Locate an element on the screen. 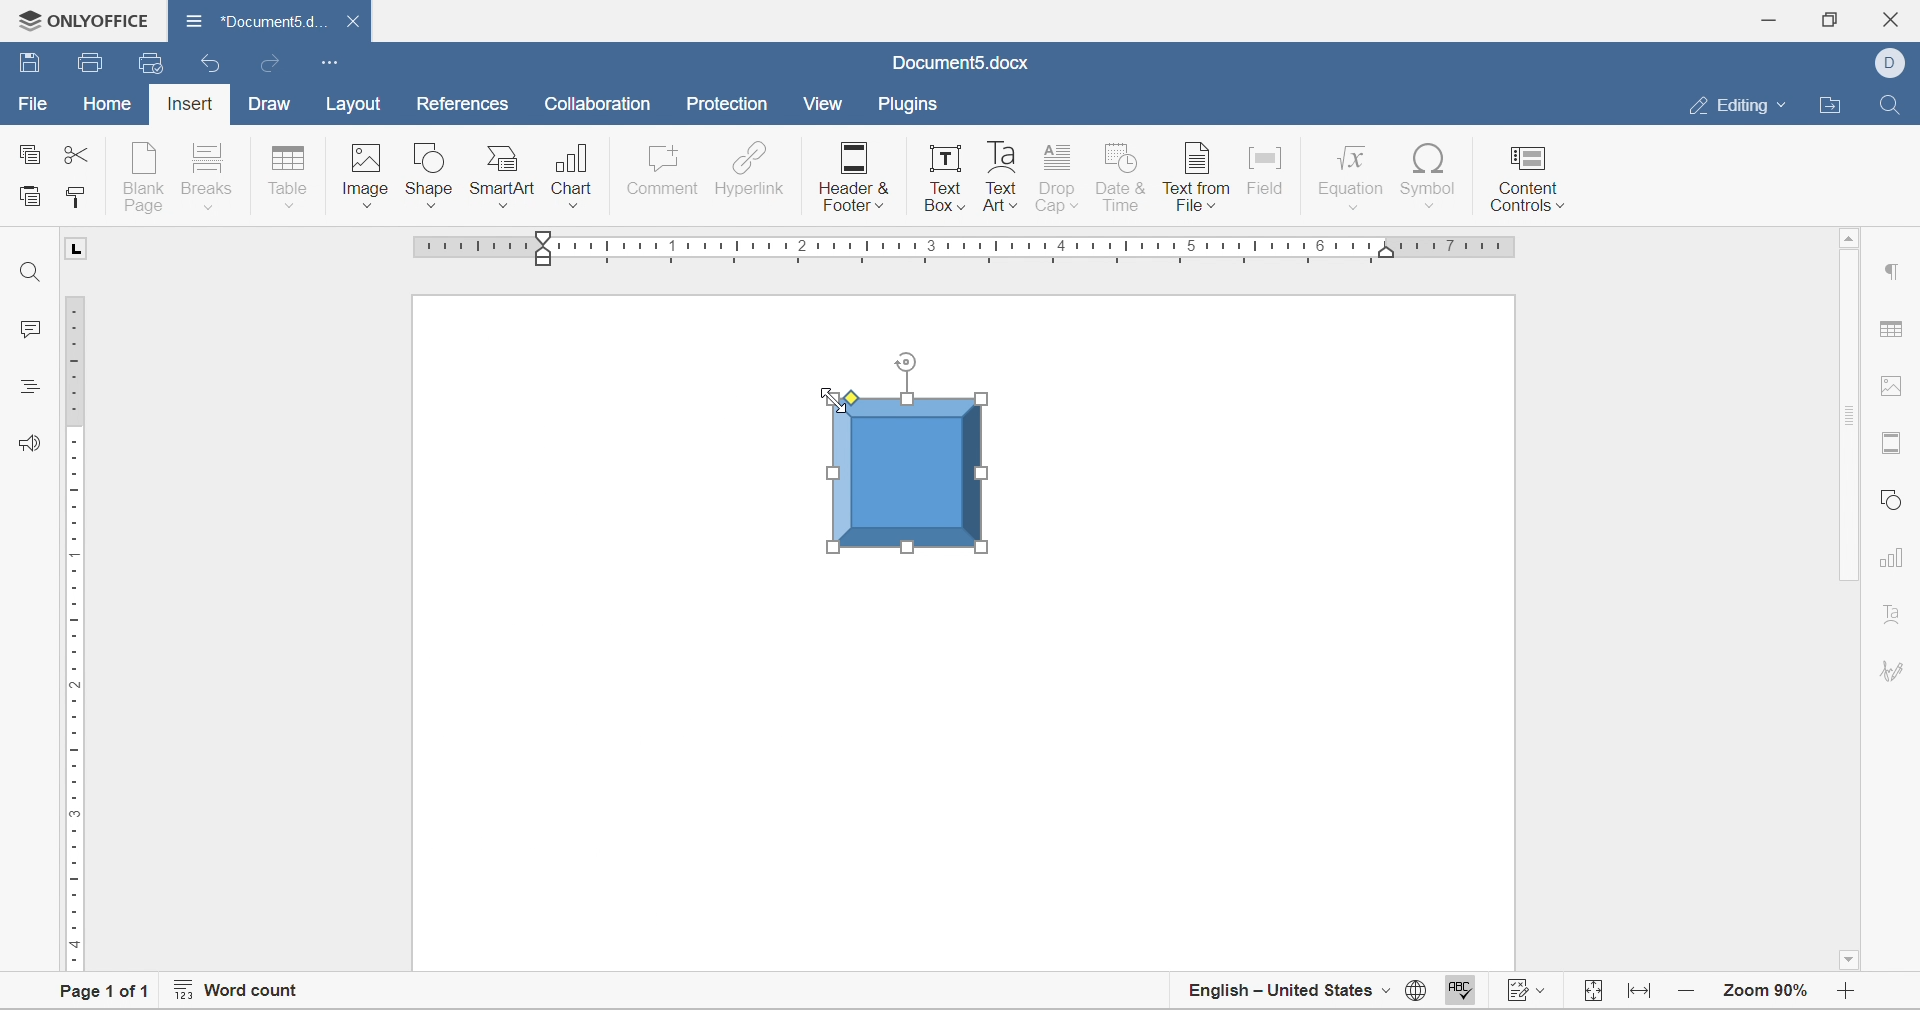  paste is located at coordinates (29, 196).